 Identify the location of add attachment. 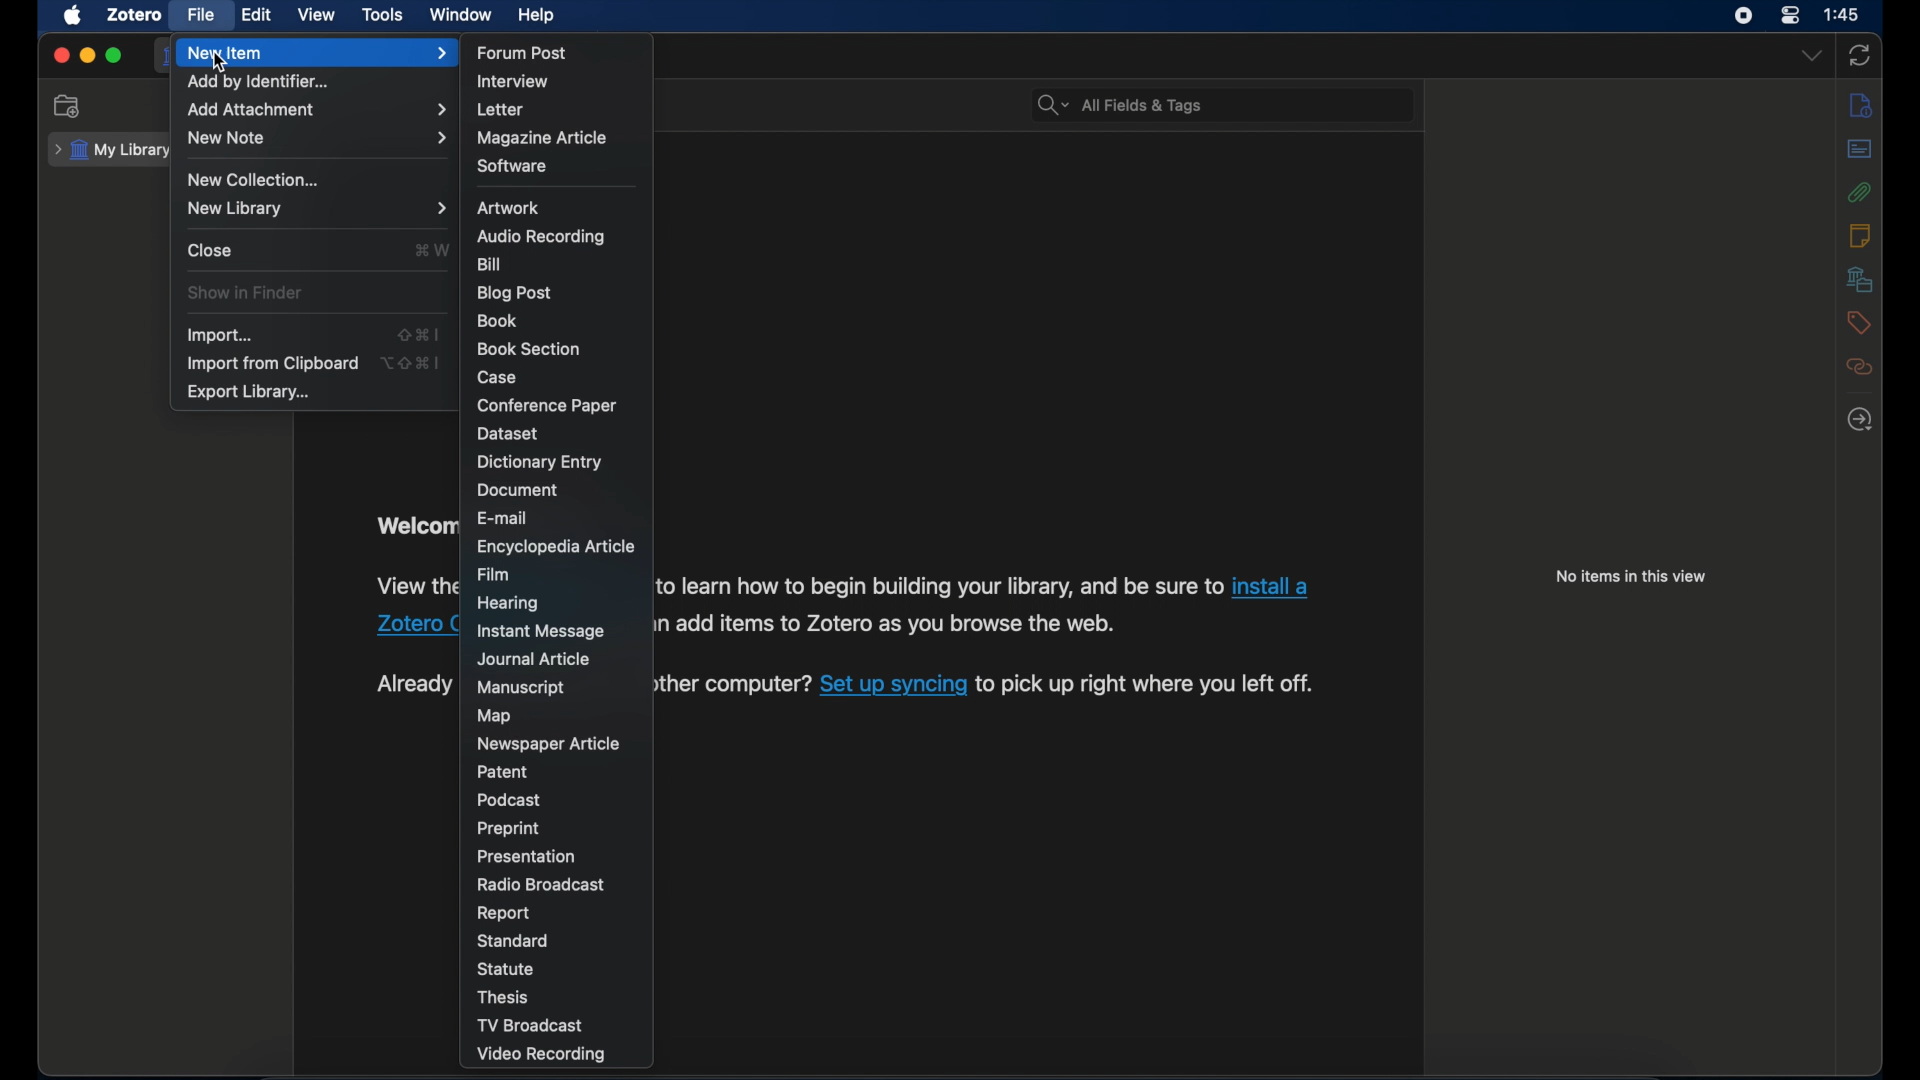
(316, 110).